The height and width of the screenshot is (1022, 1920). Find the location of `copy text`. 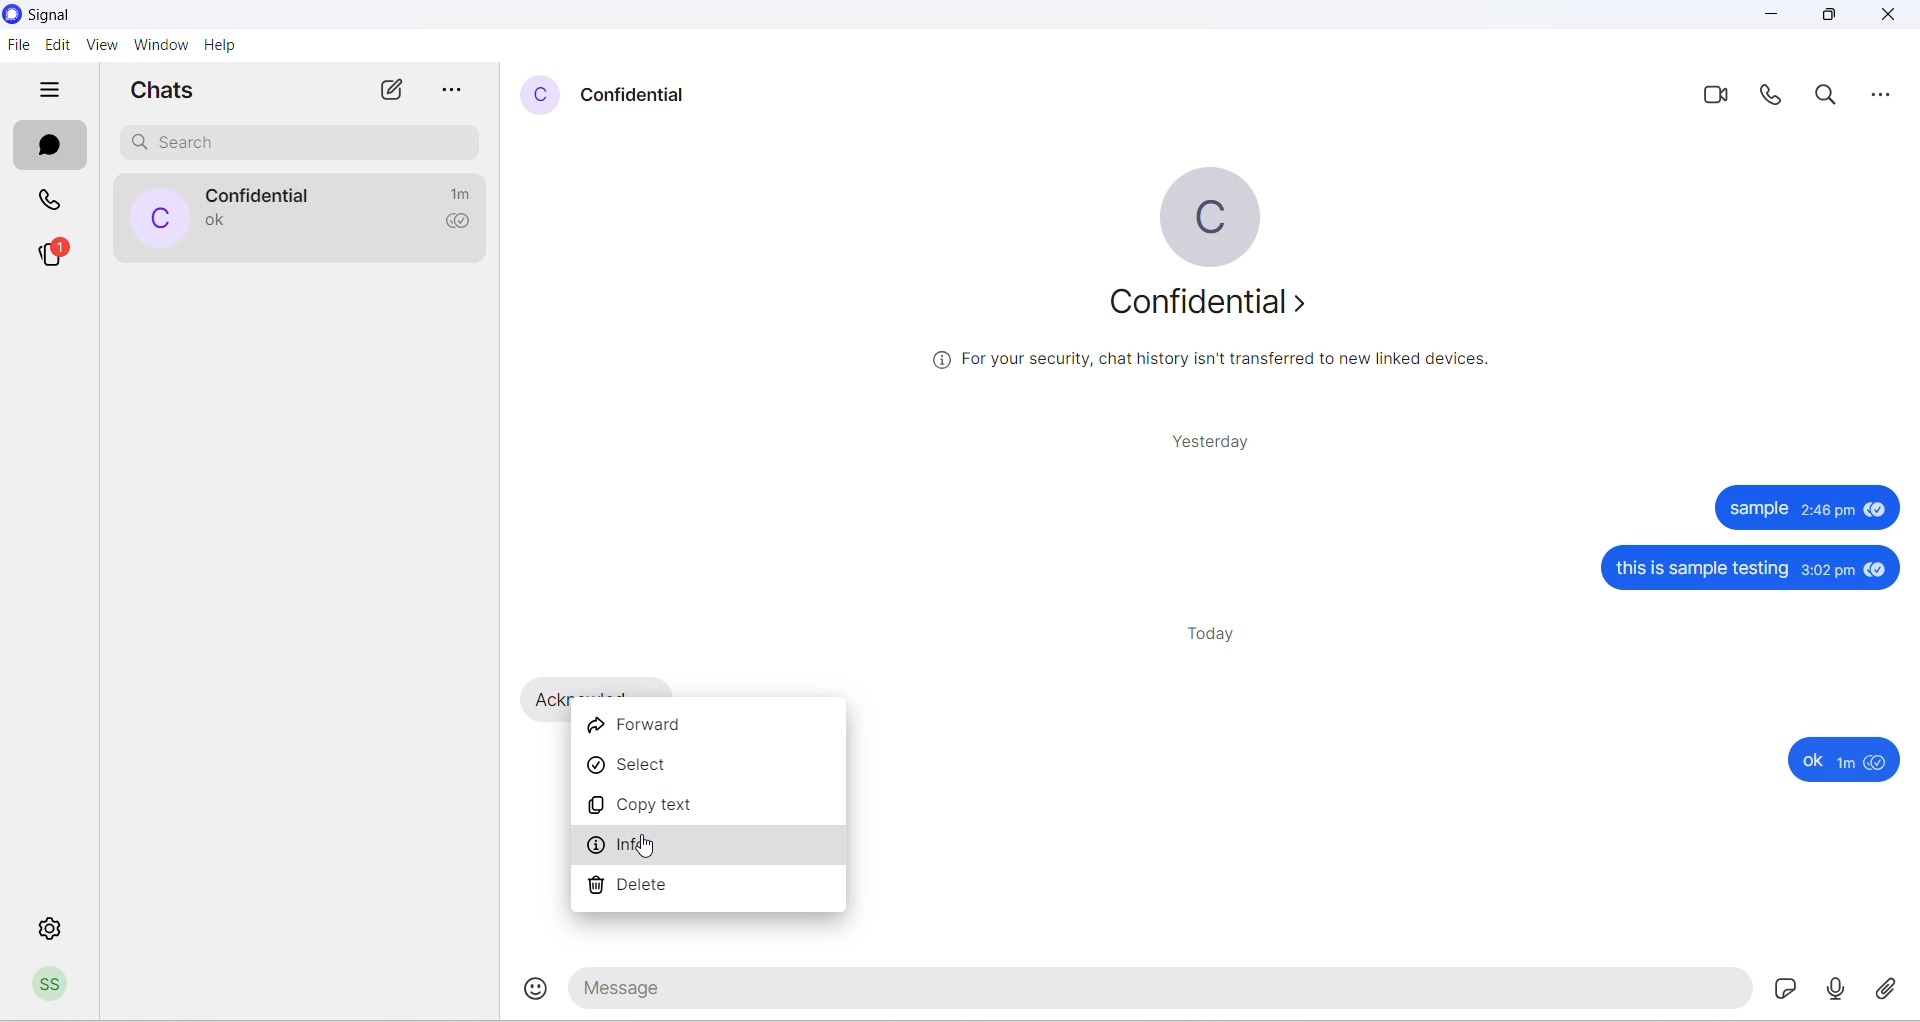

copy text is located at coordinates (709, 812).